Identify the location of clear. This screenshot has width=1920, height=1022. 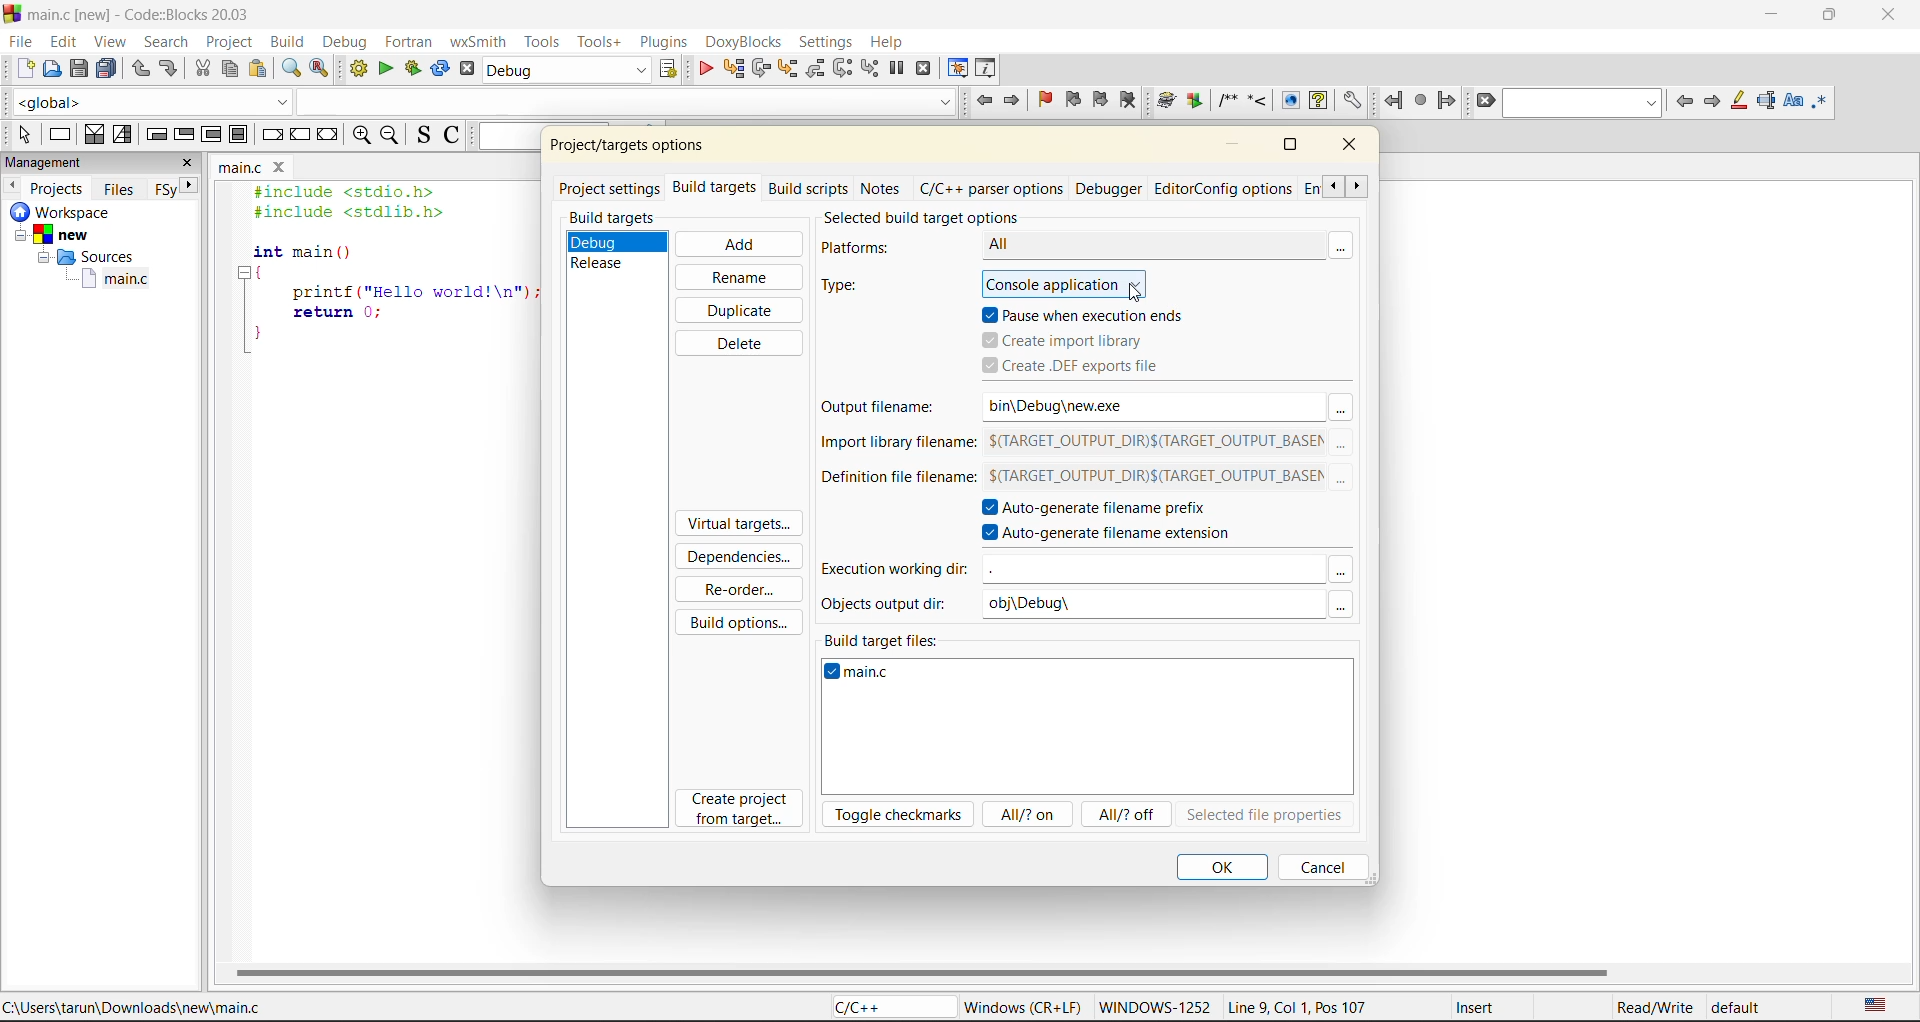
(1488, 103).